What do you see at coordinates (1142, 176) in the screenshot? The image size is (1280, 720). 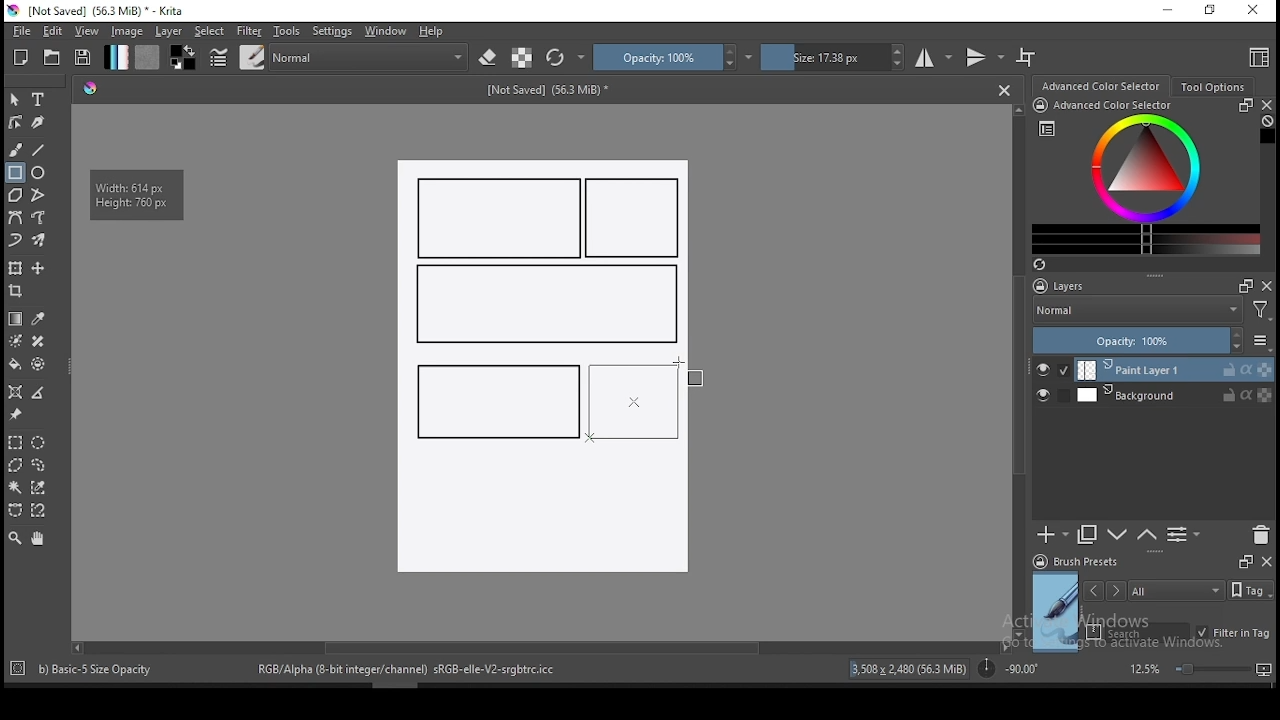 I see `advanced color selector` at bounding box center [1142, 176].